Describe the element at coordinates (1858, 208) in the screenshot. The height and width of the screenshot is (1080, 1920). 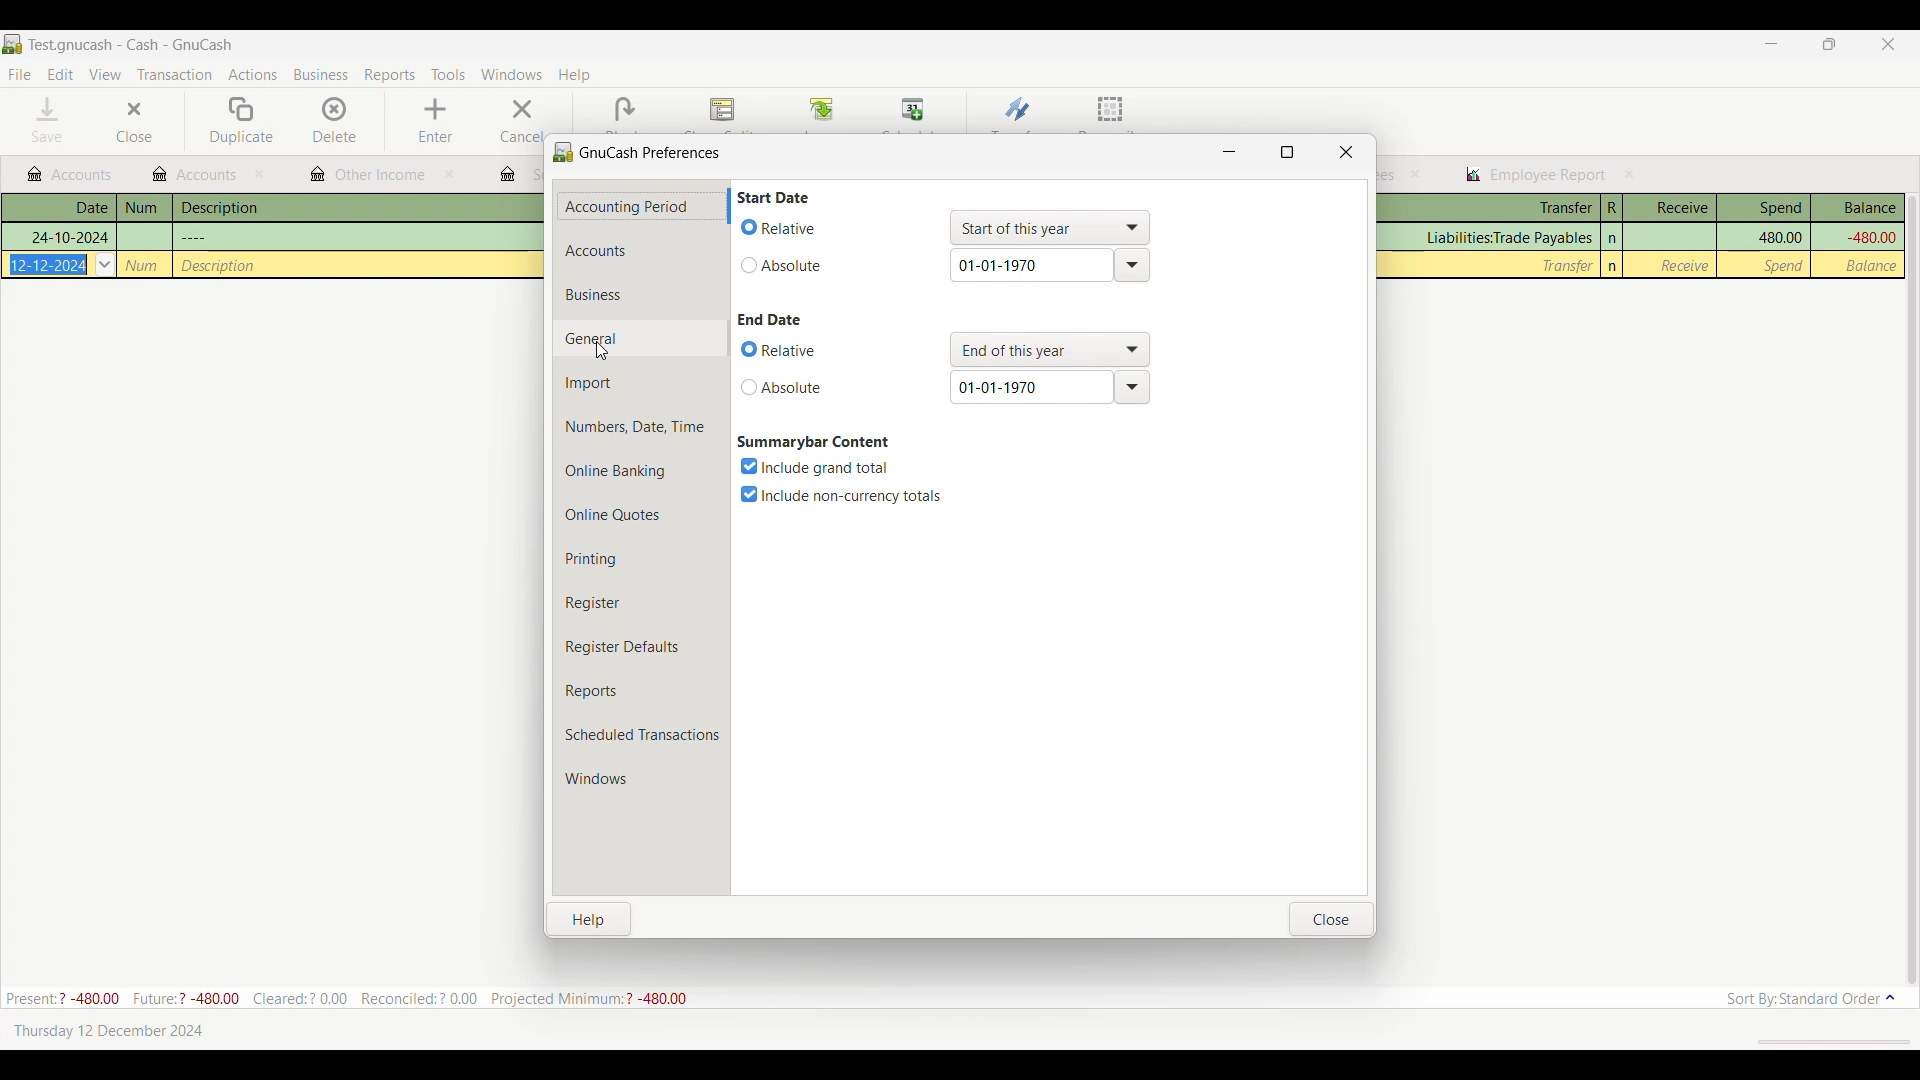
I see `Balance column` at that location.